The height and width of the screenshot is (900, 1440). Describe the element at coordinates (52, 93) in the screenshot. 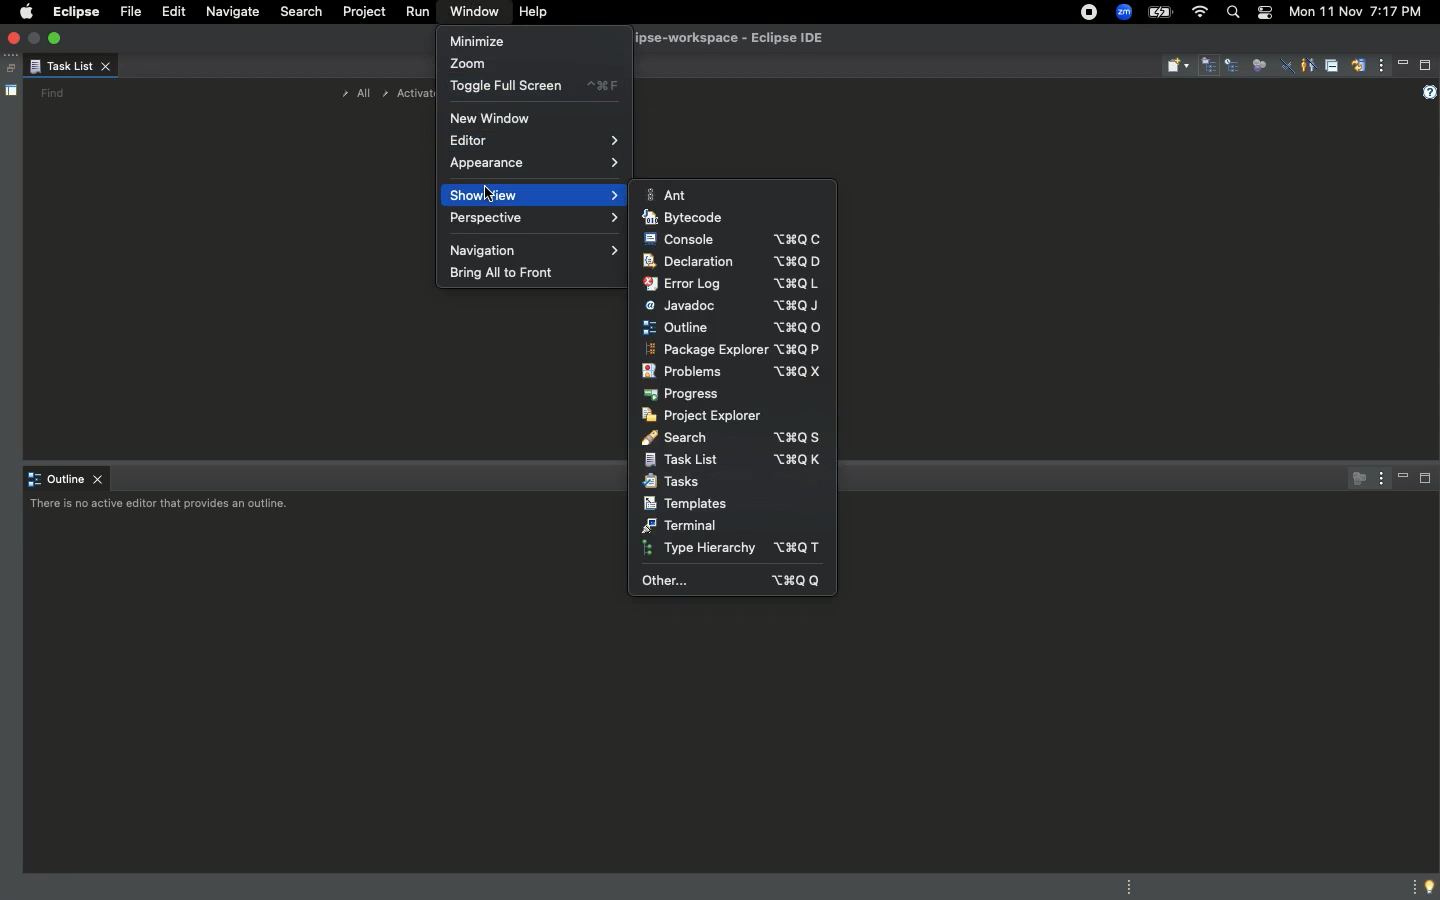

I see `Find` at that location.